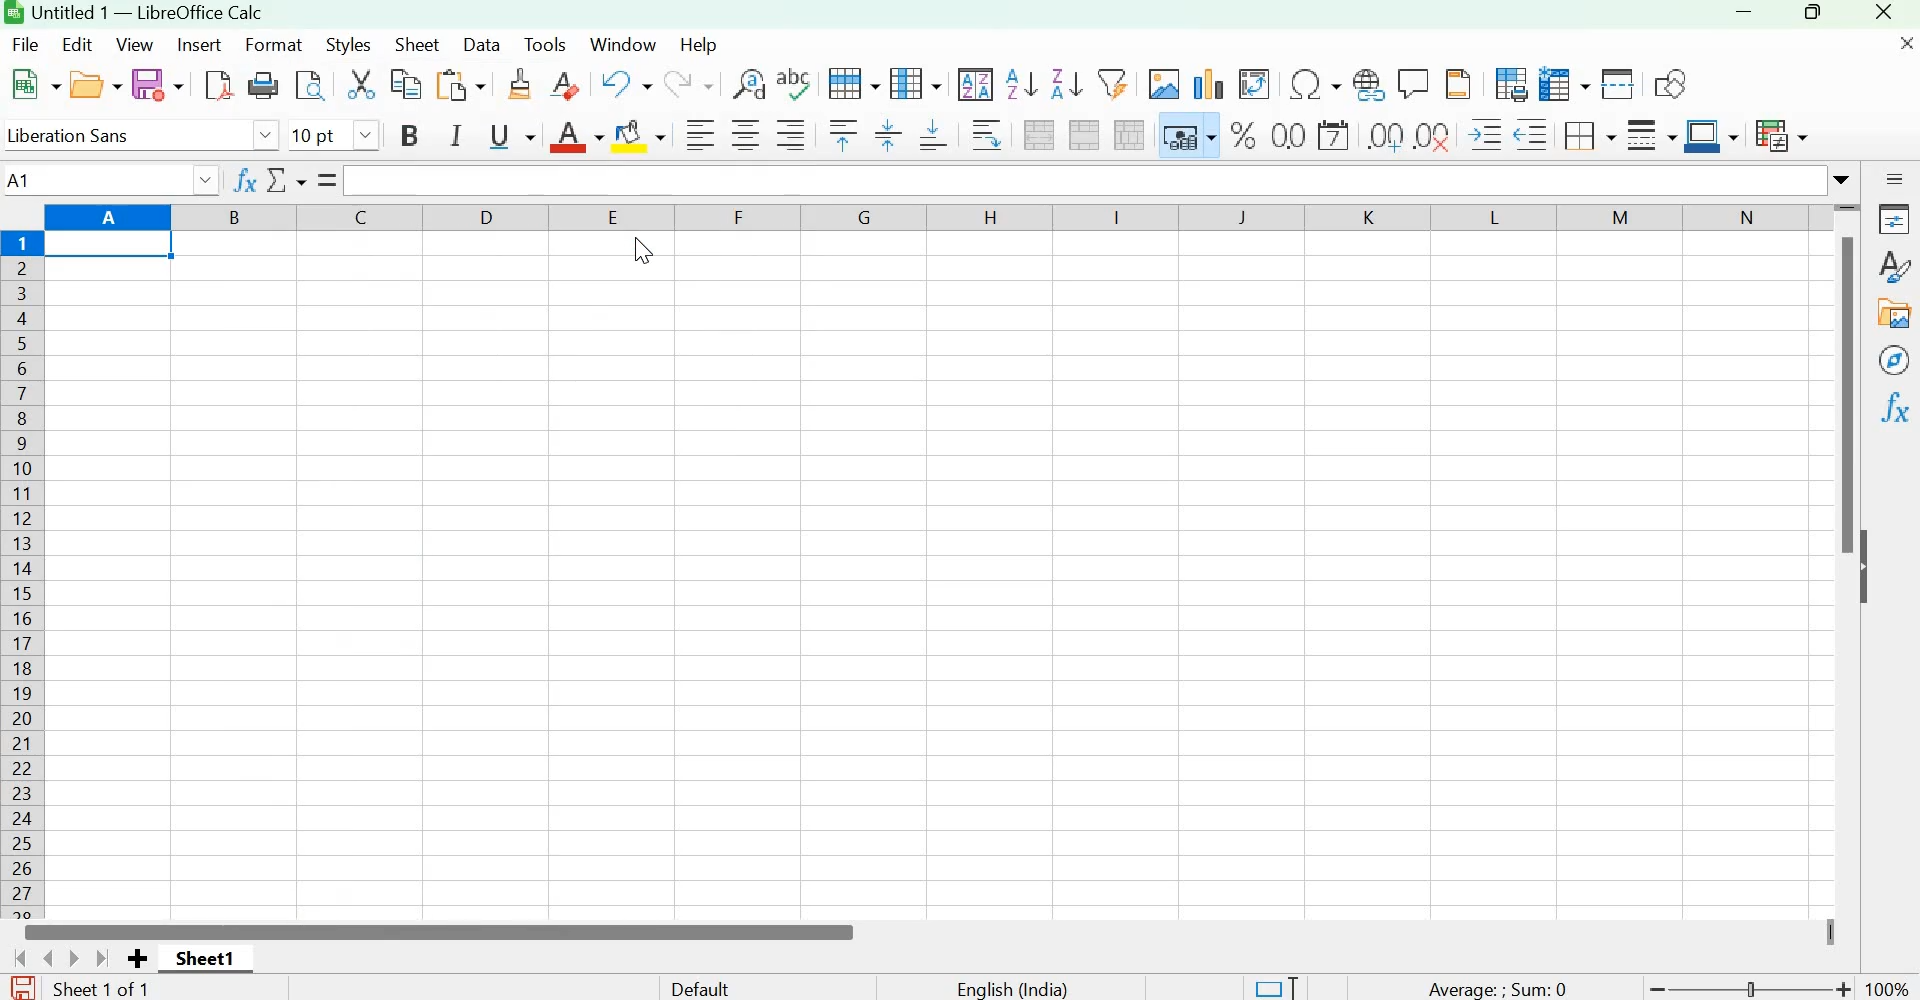 The image size is (1920, 1000). What do you see at coordinates (463, 85) in the screenshot?
I see `Paste` at bounding box center [463, 85].